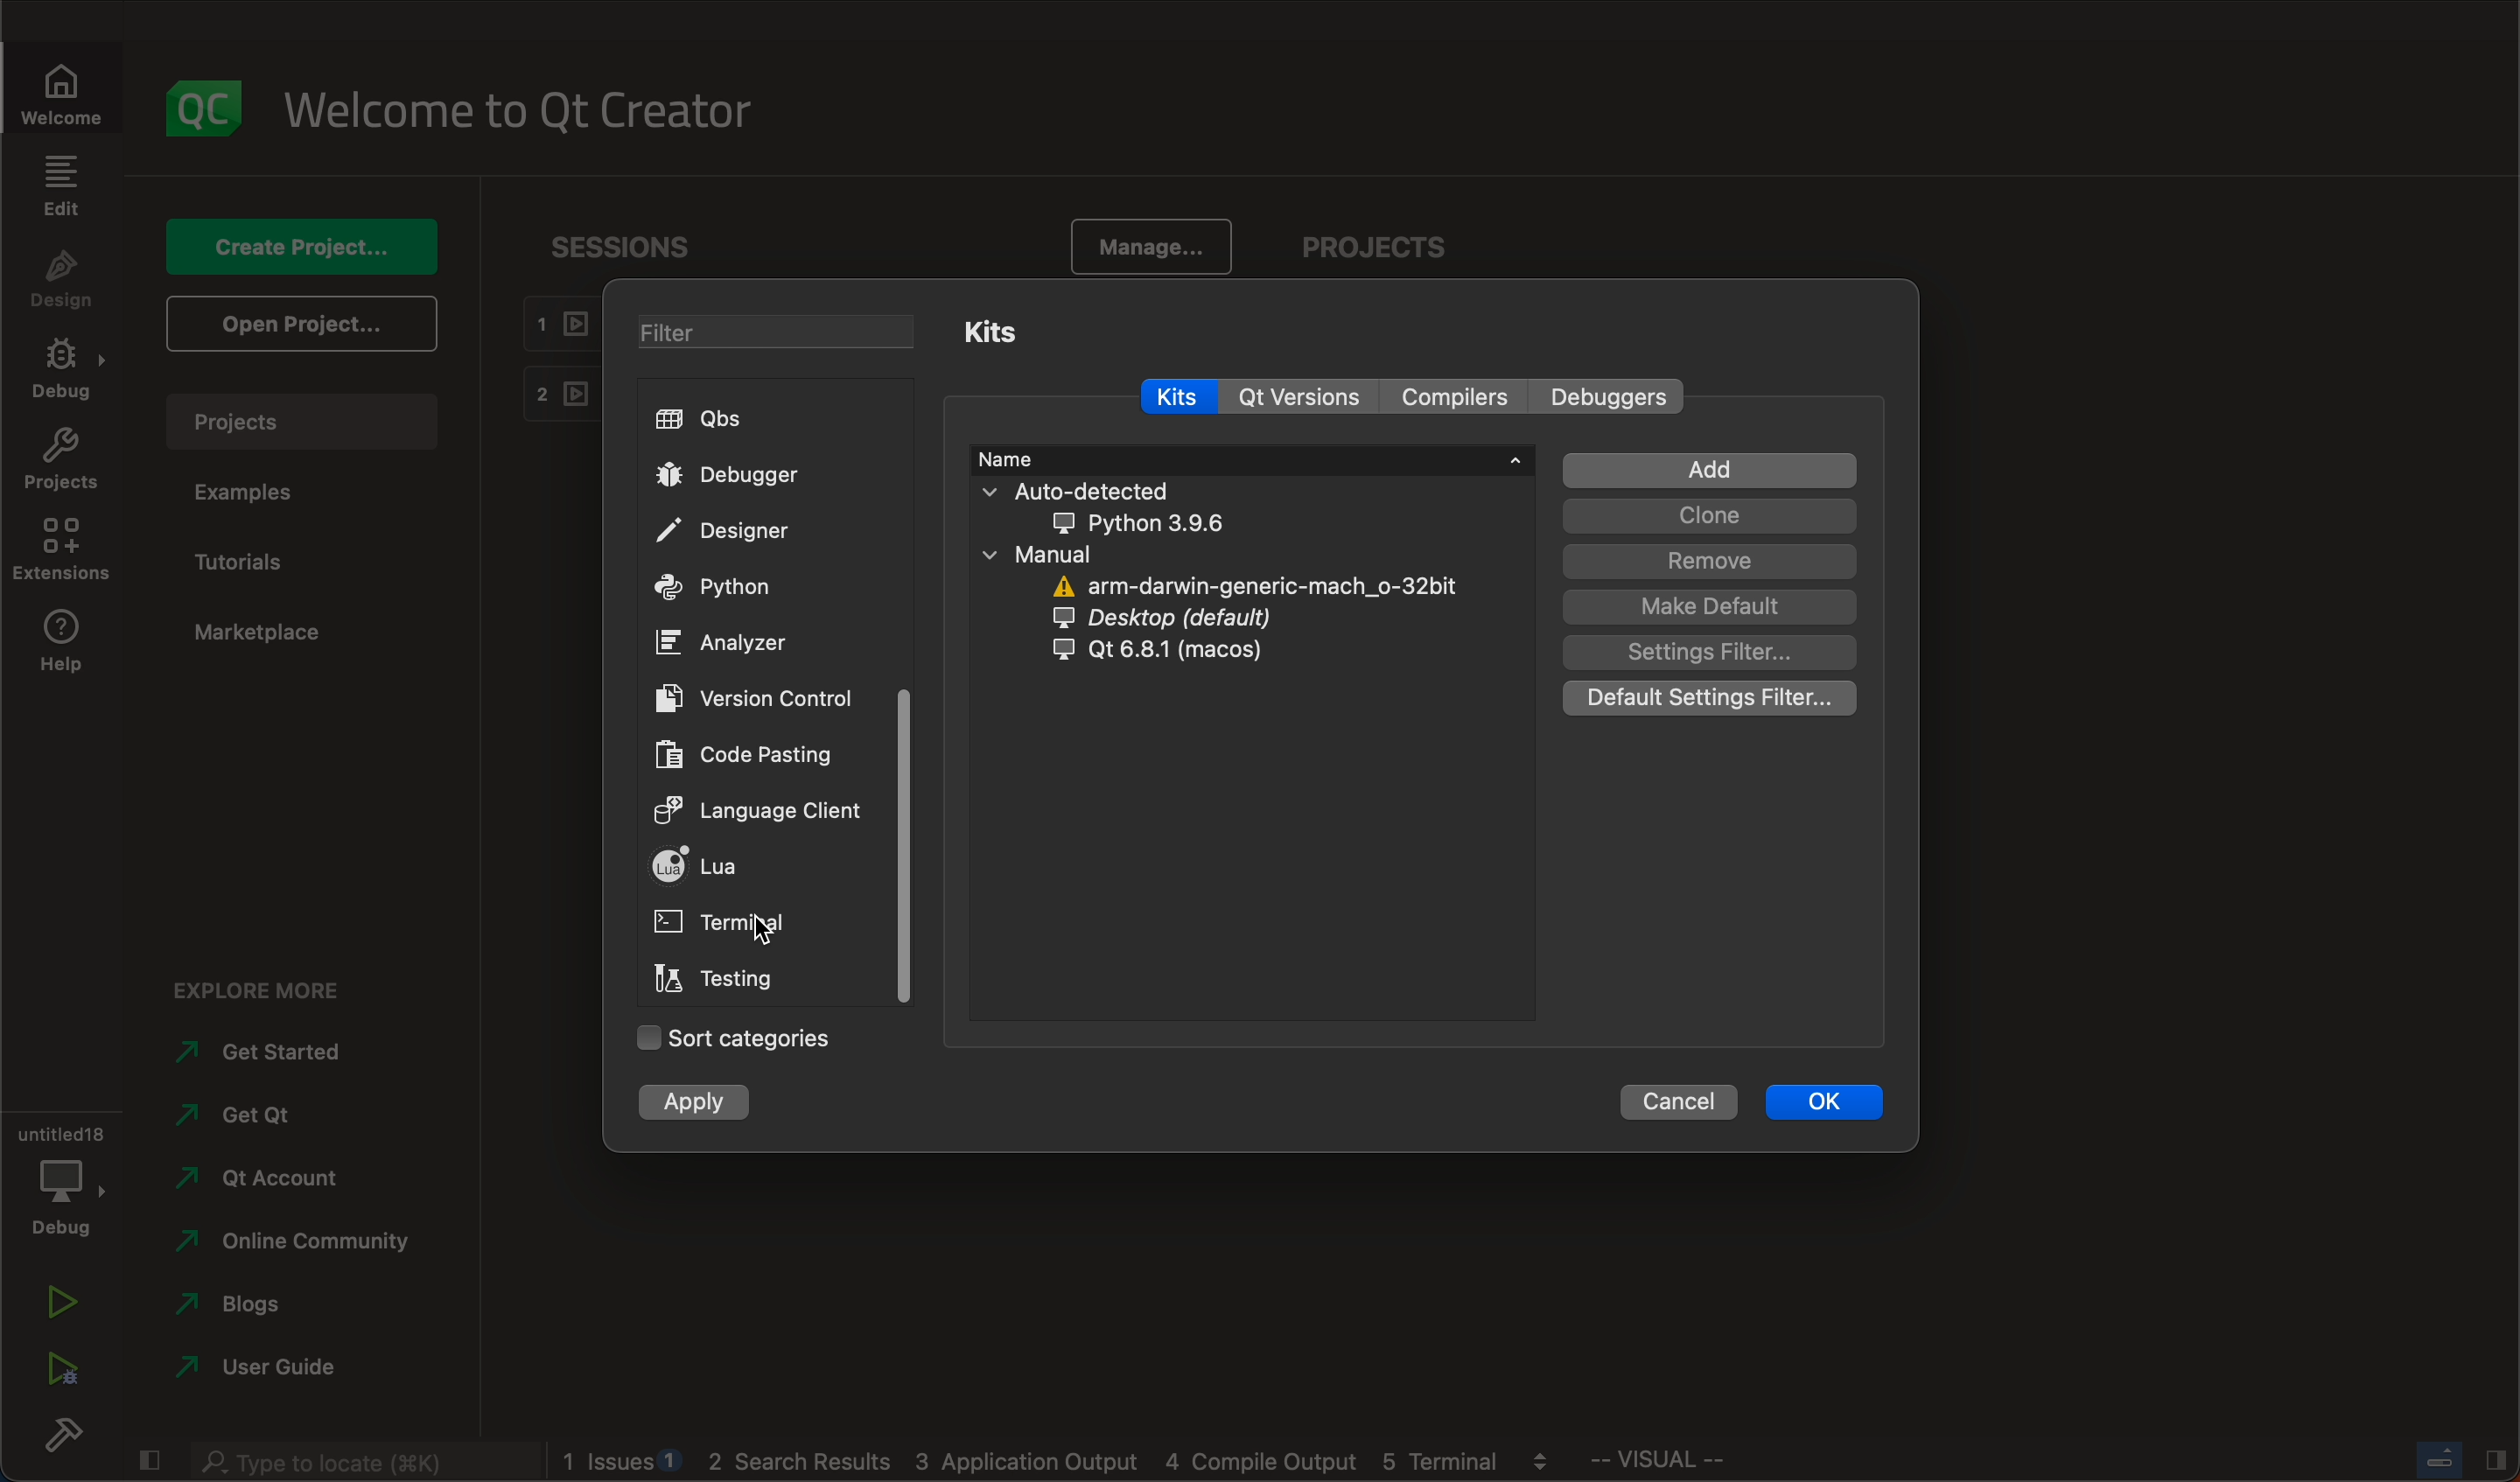  Describe the element at coordinates (1183, 399) in the screenshot. I see `kits` at that location.